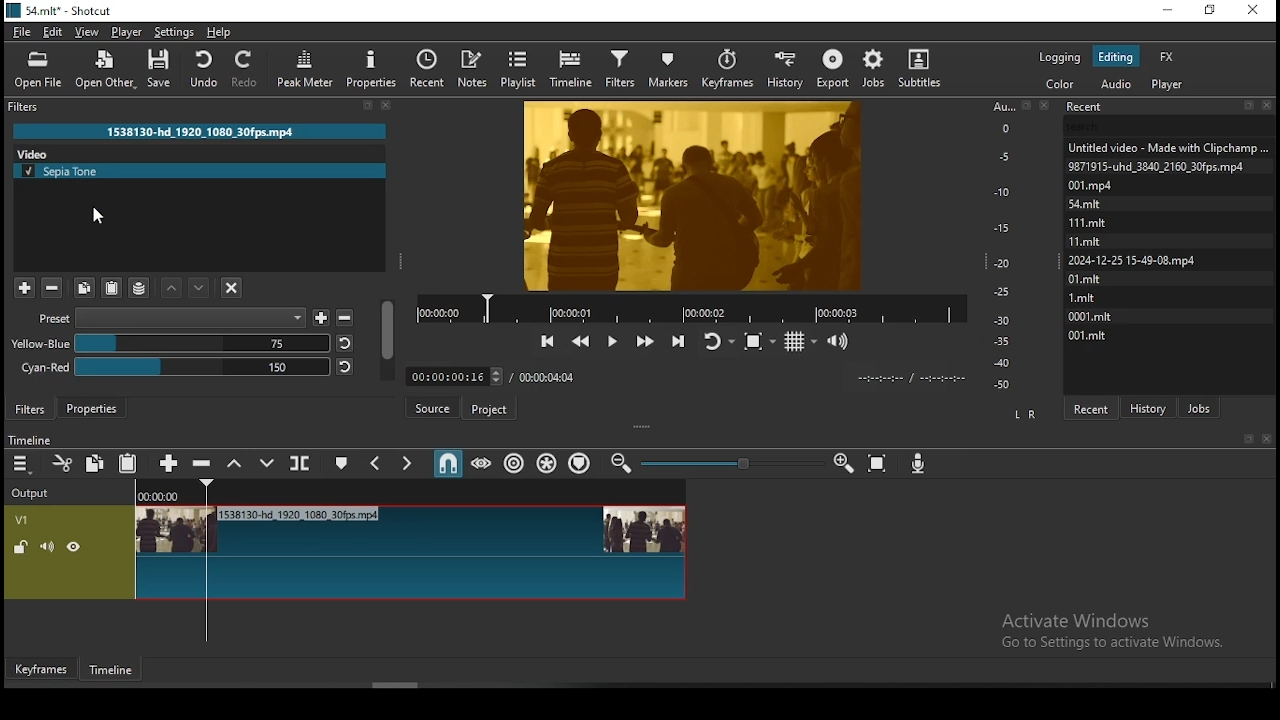  Describe the element at coordinates (112, 289) in the screenshot. I see `paste filters` at that location.